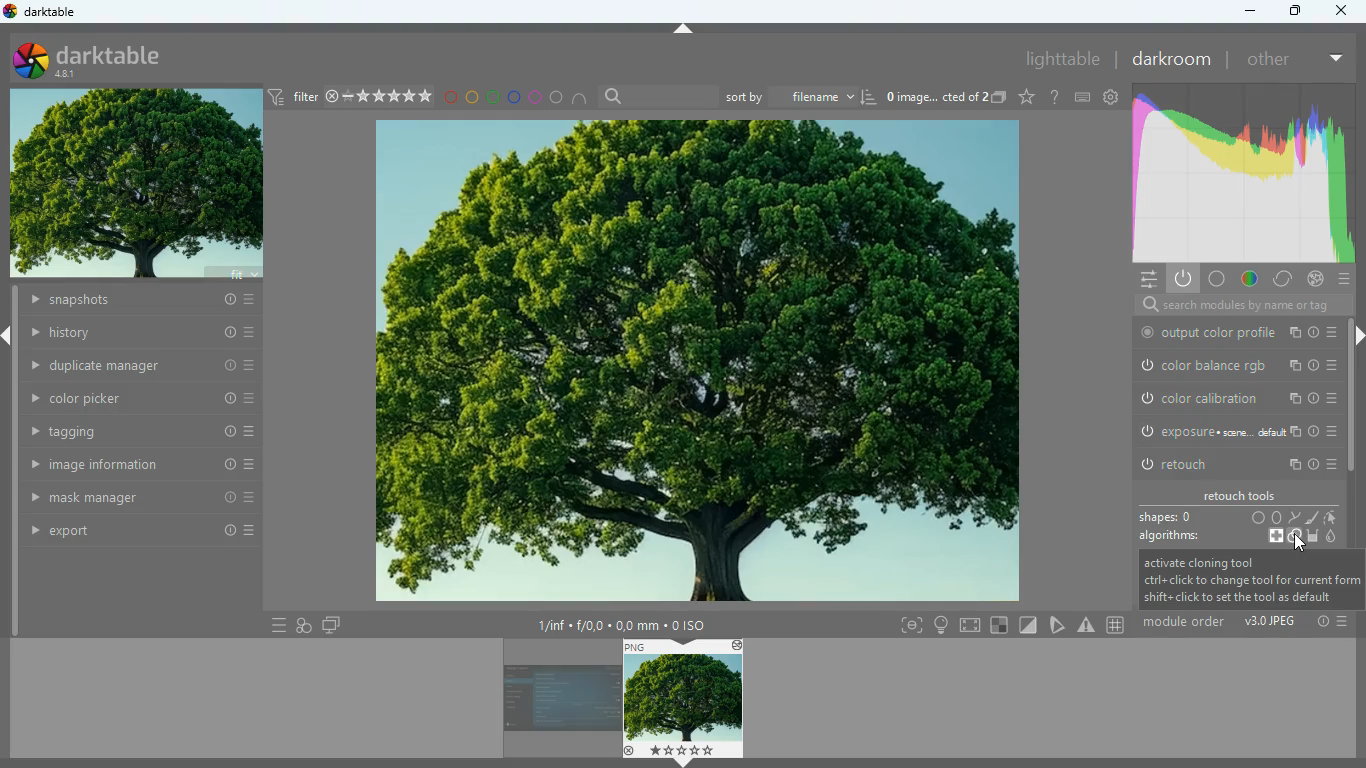 The width and height of the screenshot is (1366, 768). What do you see at coordinates (1342, 278) in the screenshot?
I see `menu` at bounding box center [1342, 278].